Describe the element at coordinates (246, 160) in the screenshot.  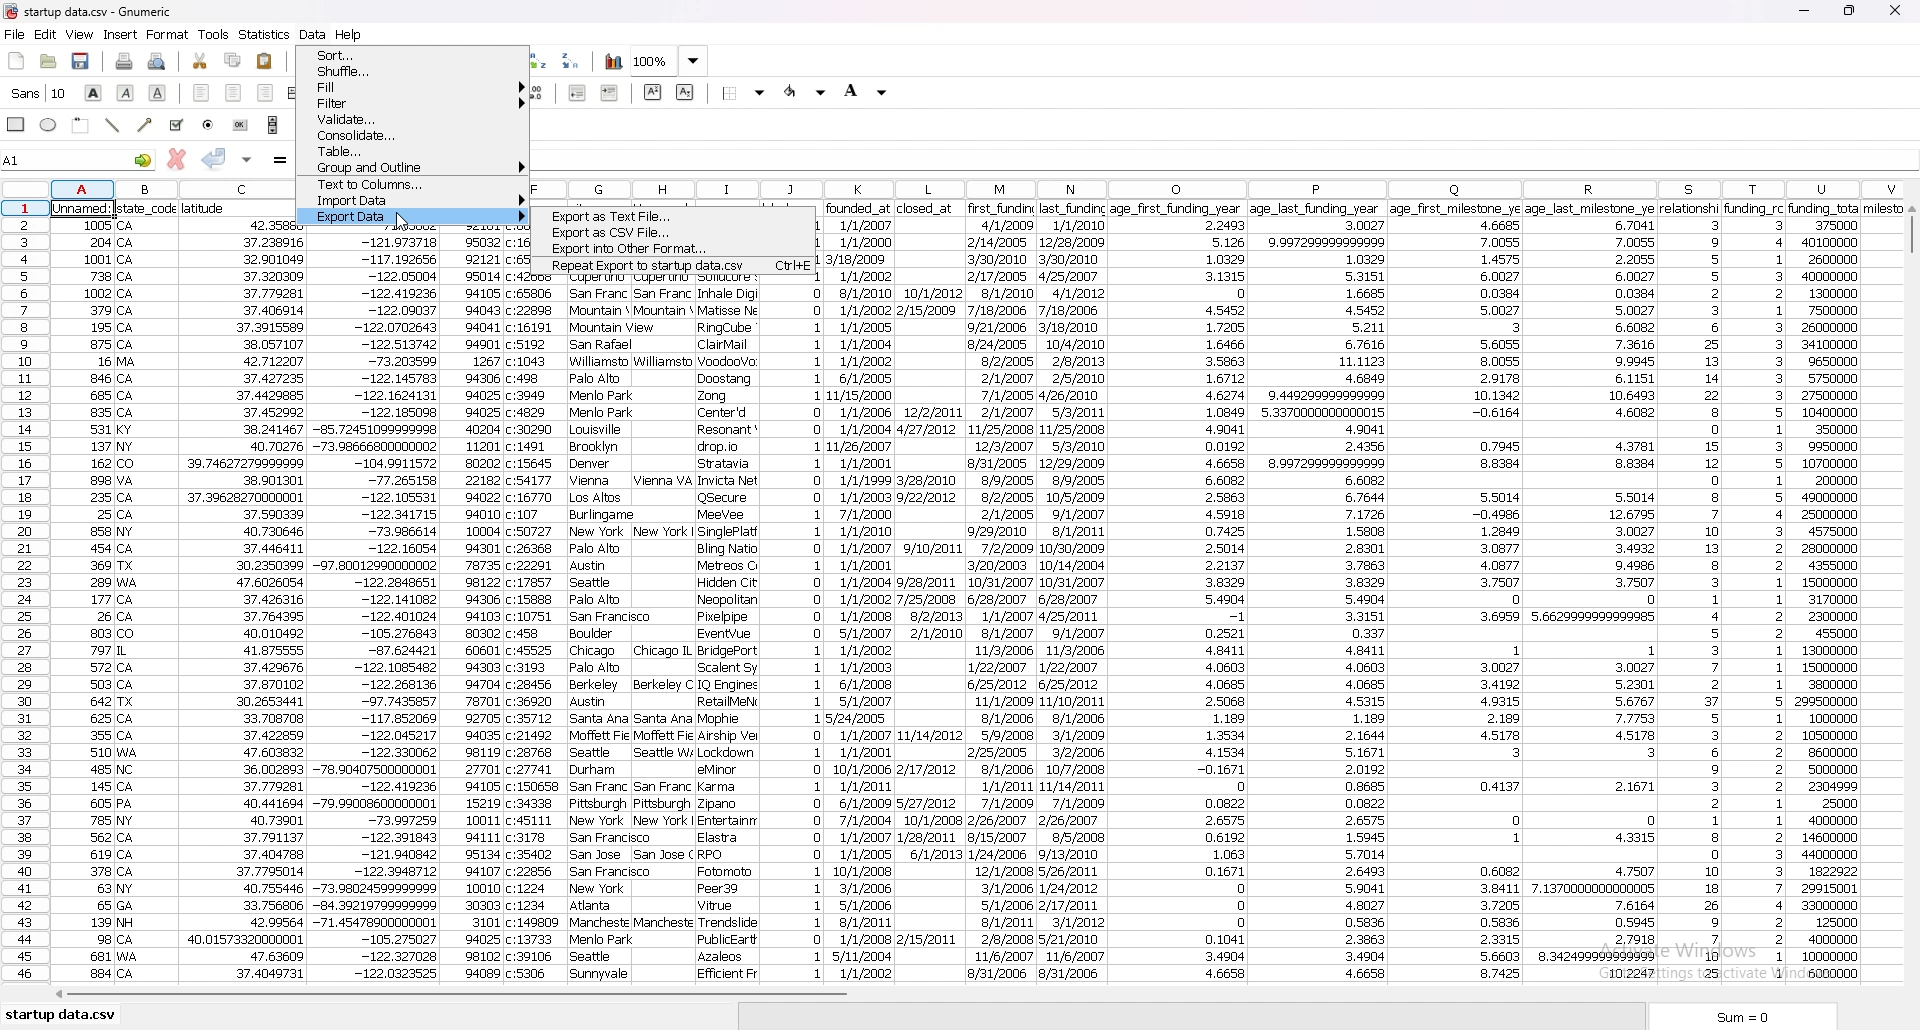
I see `accept changes in multple cell` at that location.